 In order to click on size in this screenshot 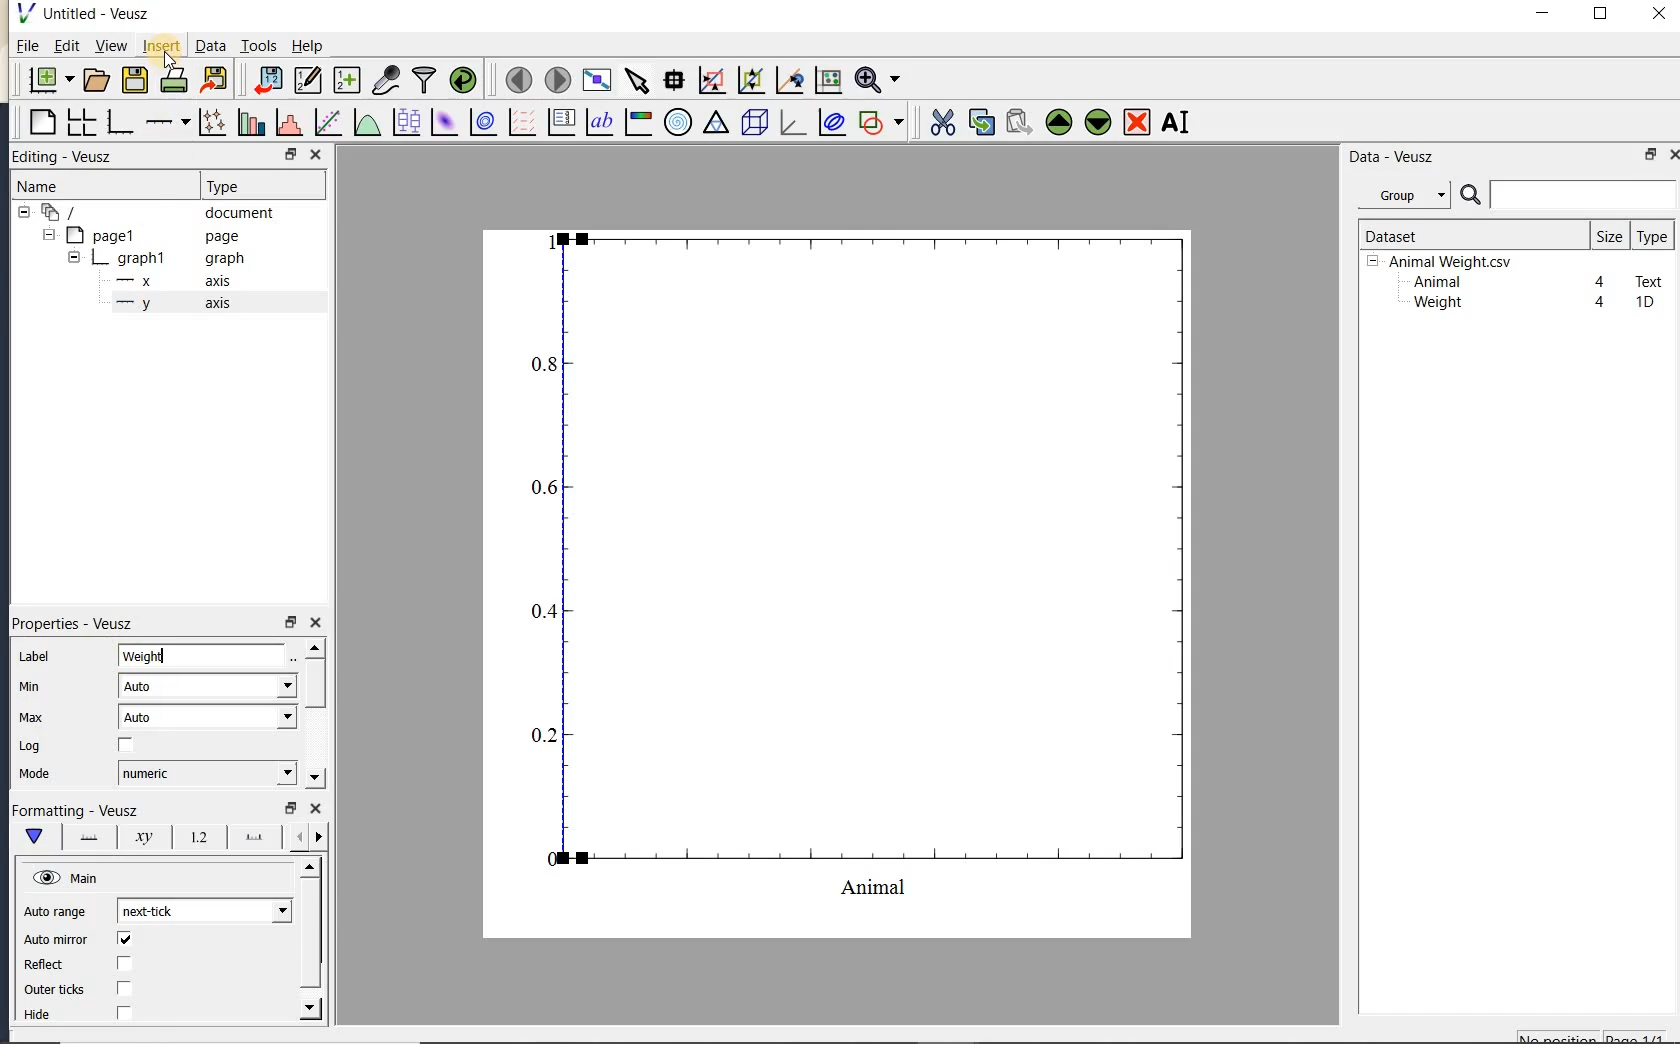, I will do `click(1609, 235)`.